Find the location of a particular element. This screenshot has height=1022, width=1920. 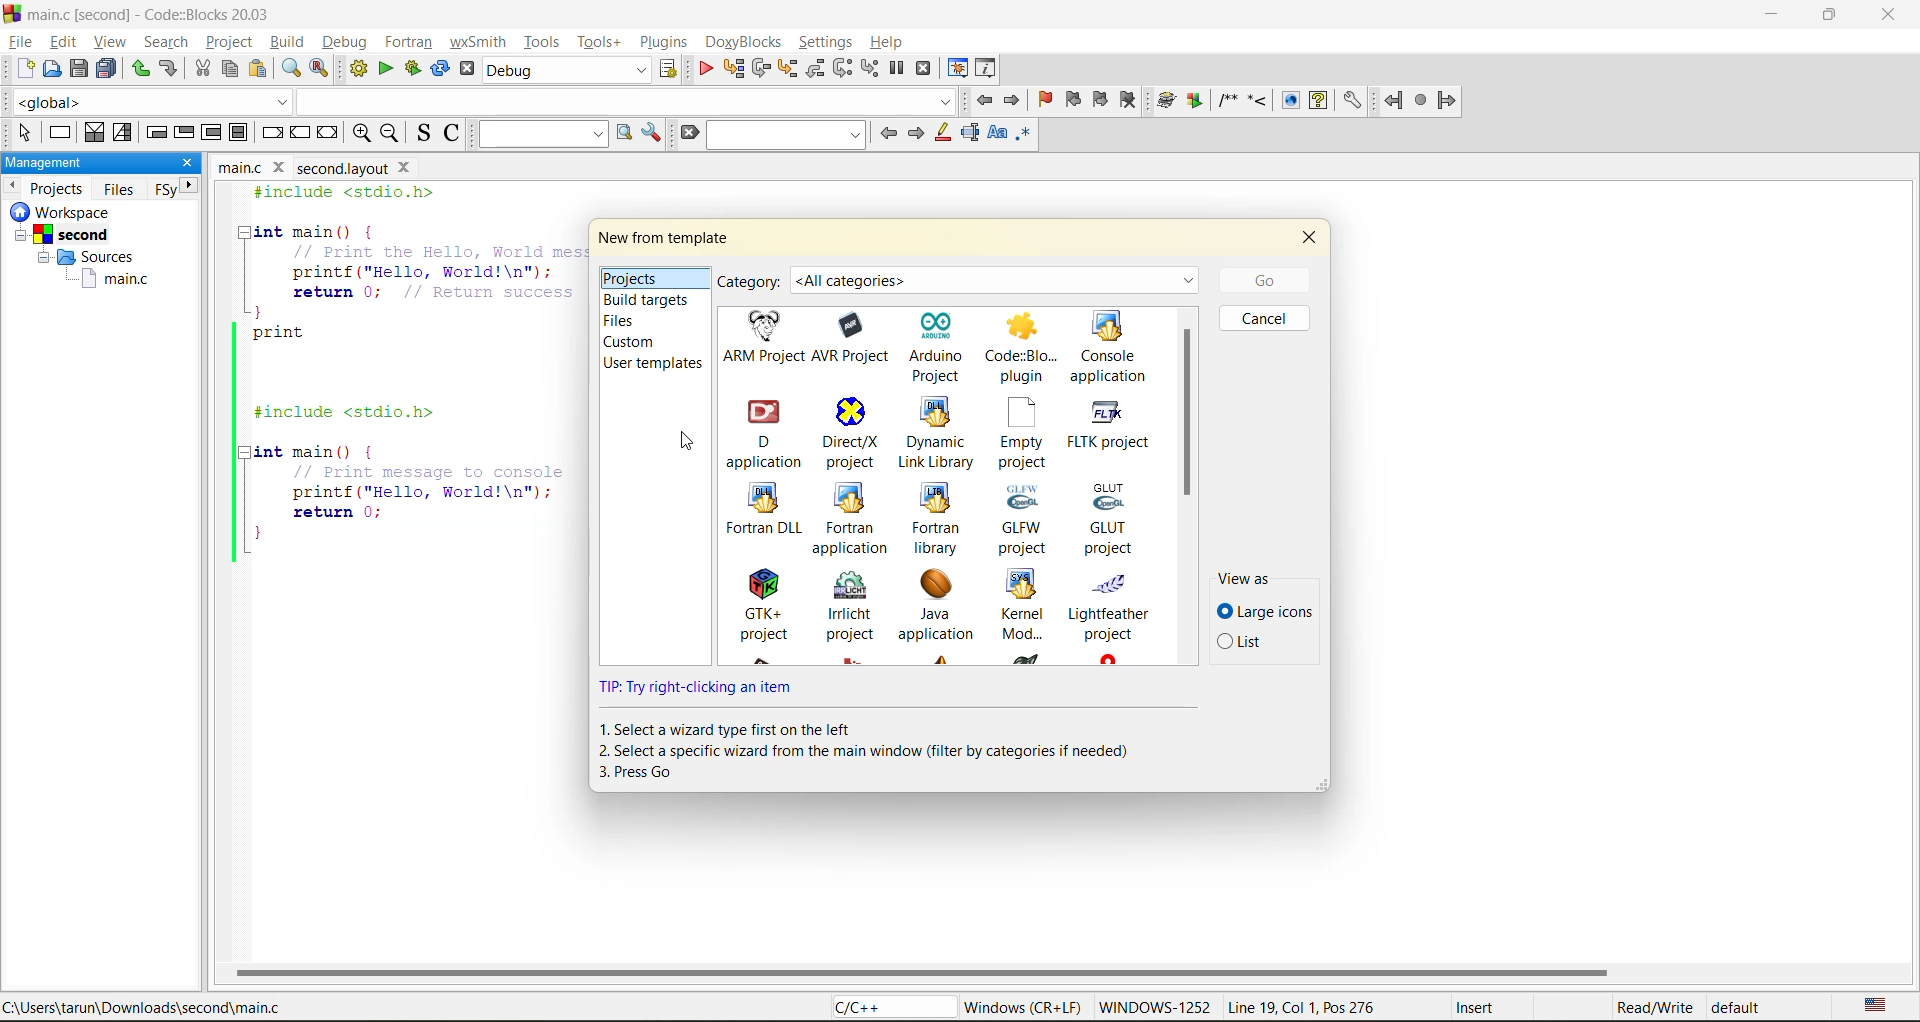

highlight is located at coordinates (940, 135).